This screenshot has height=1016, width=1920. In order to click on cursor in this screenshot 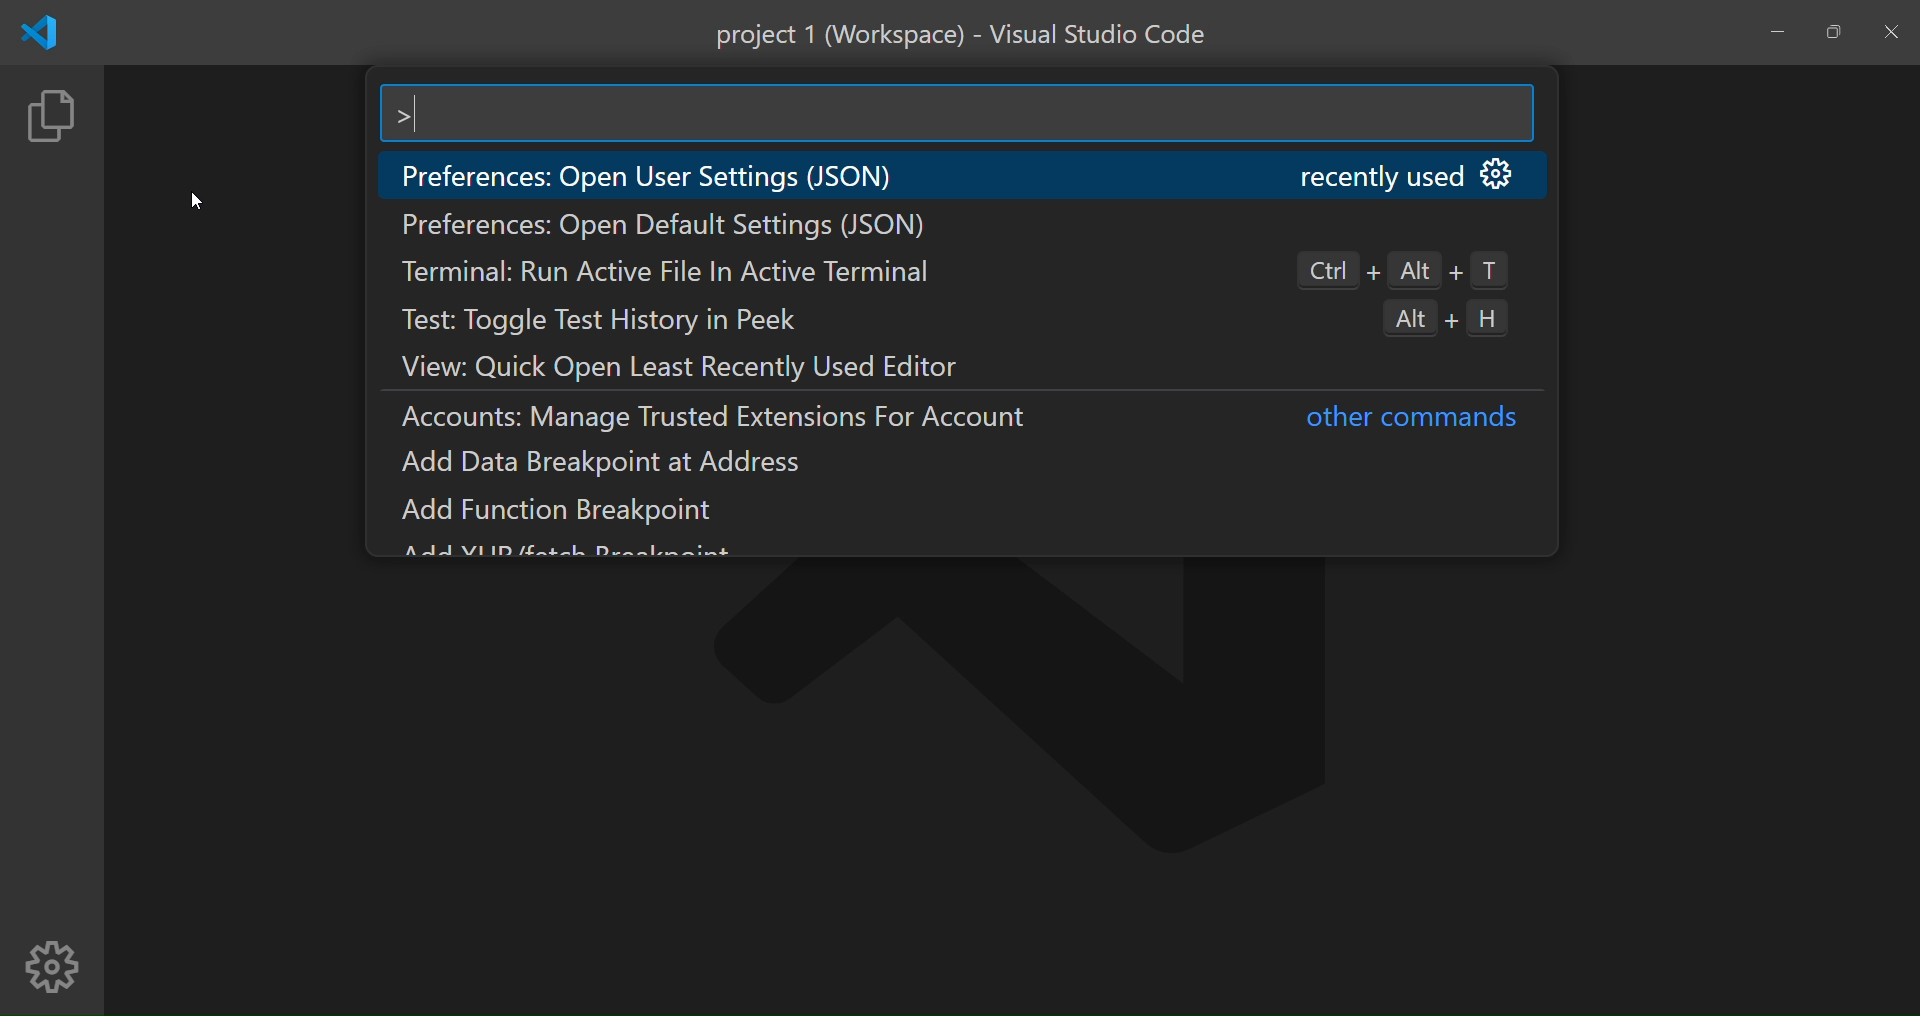, I will do `click(196, 197)`.